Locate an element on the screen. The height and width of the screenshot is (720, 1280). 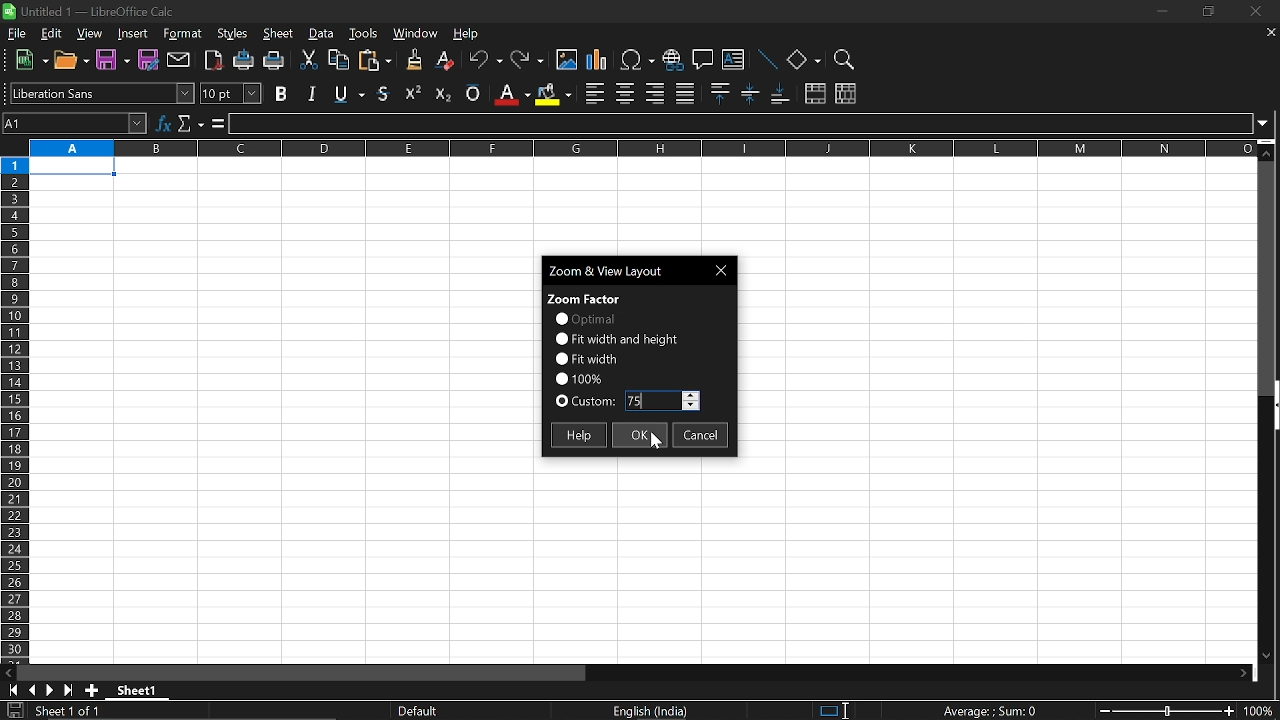
current window is located at coordinates (620, 269).